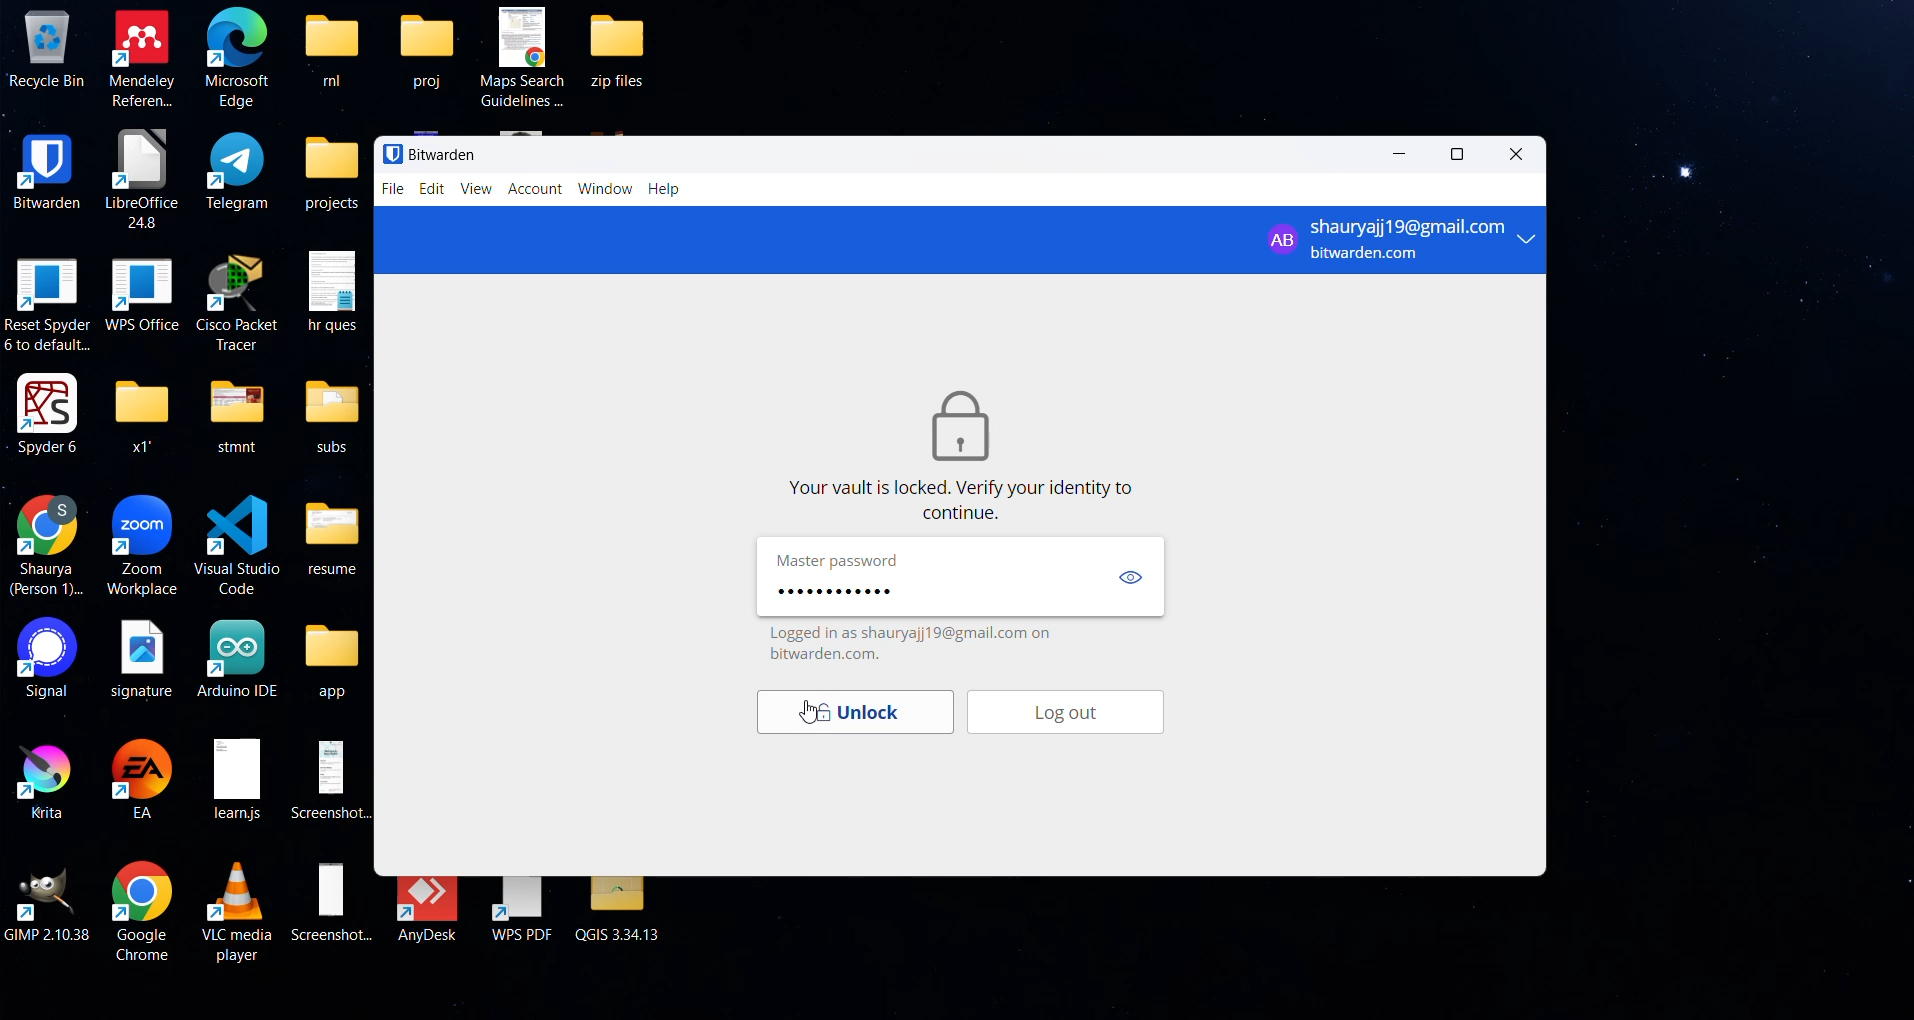 This screenshot has width=1914, height=1020. I want to click on Figure, so click(960, 423).